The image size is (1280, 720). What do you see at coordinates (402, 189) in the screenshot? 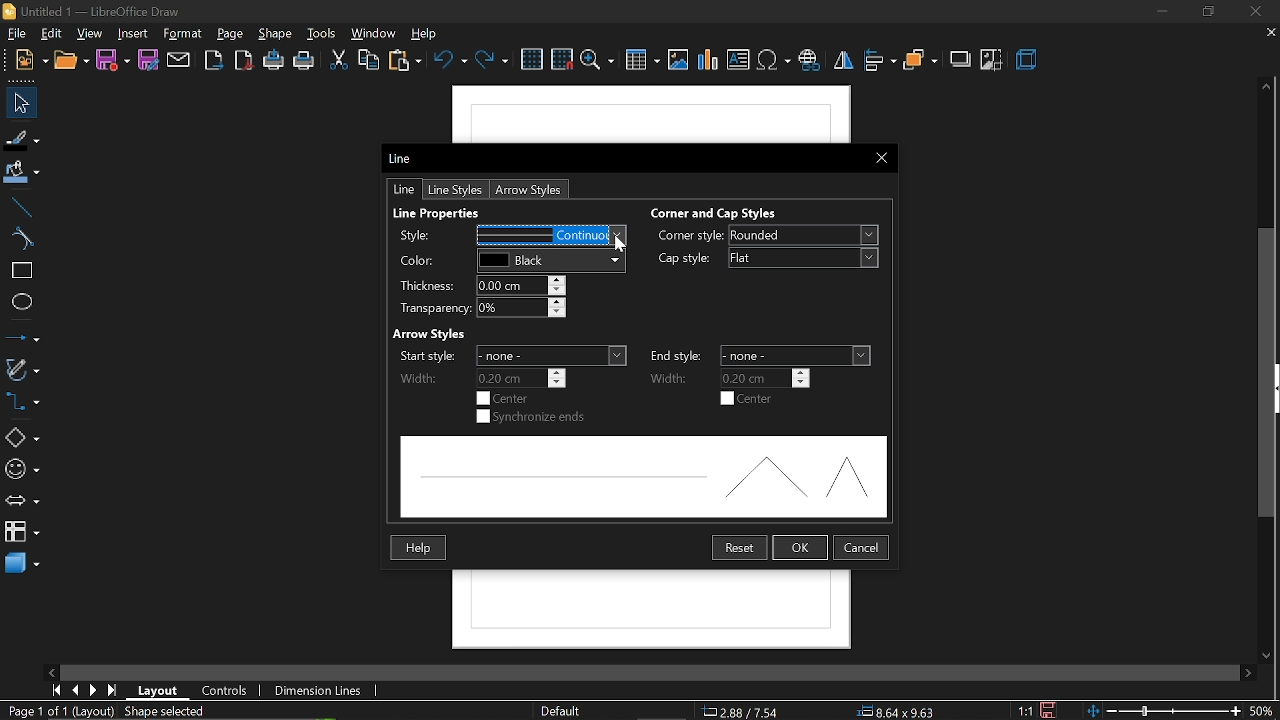
I see `line` at bounding box center [402, 189].